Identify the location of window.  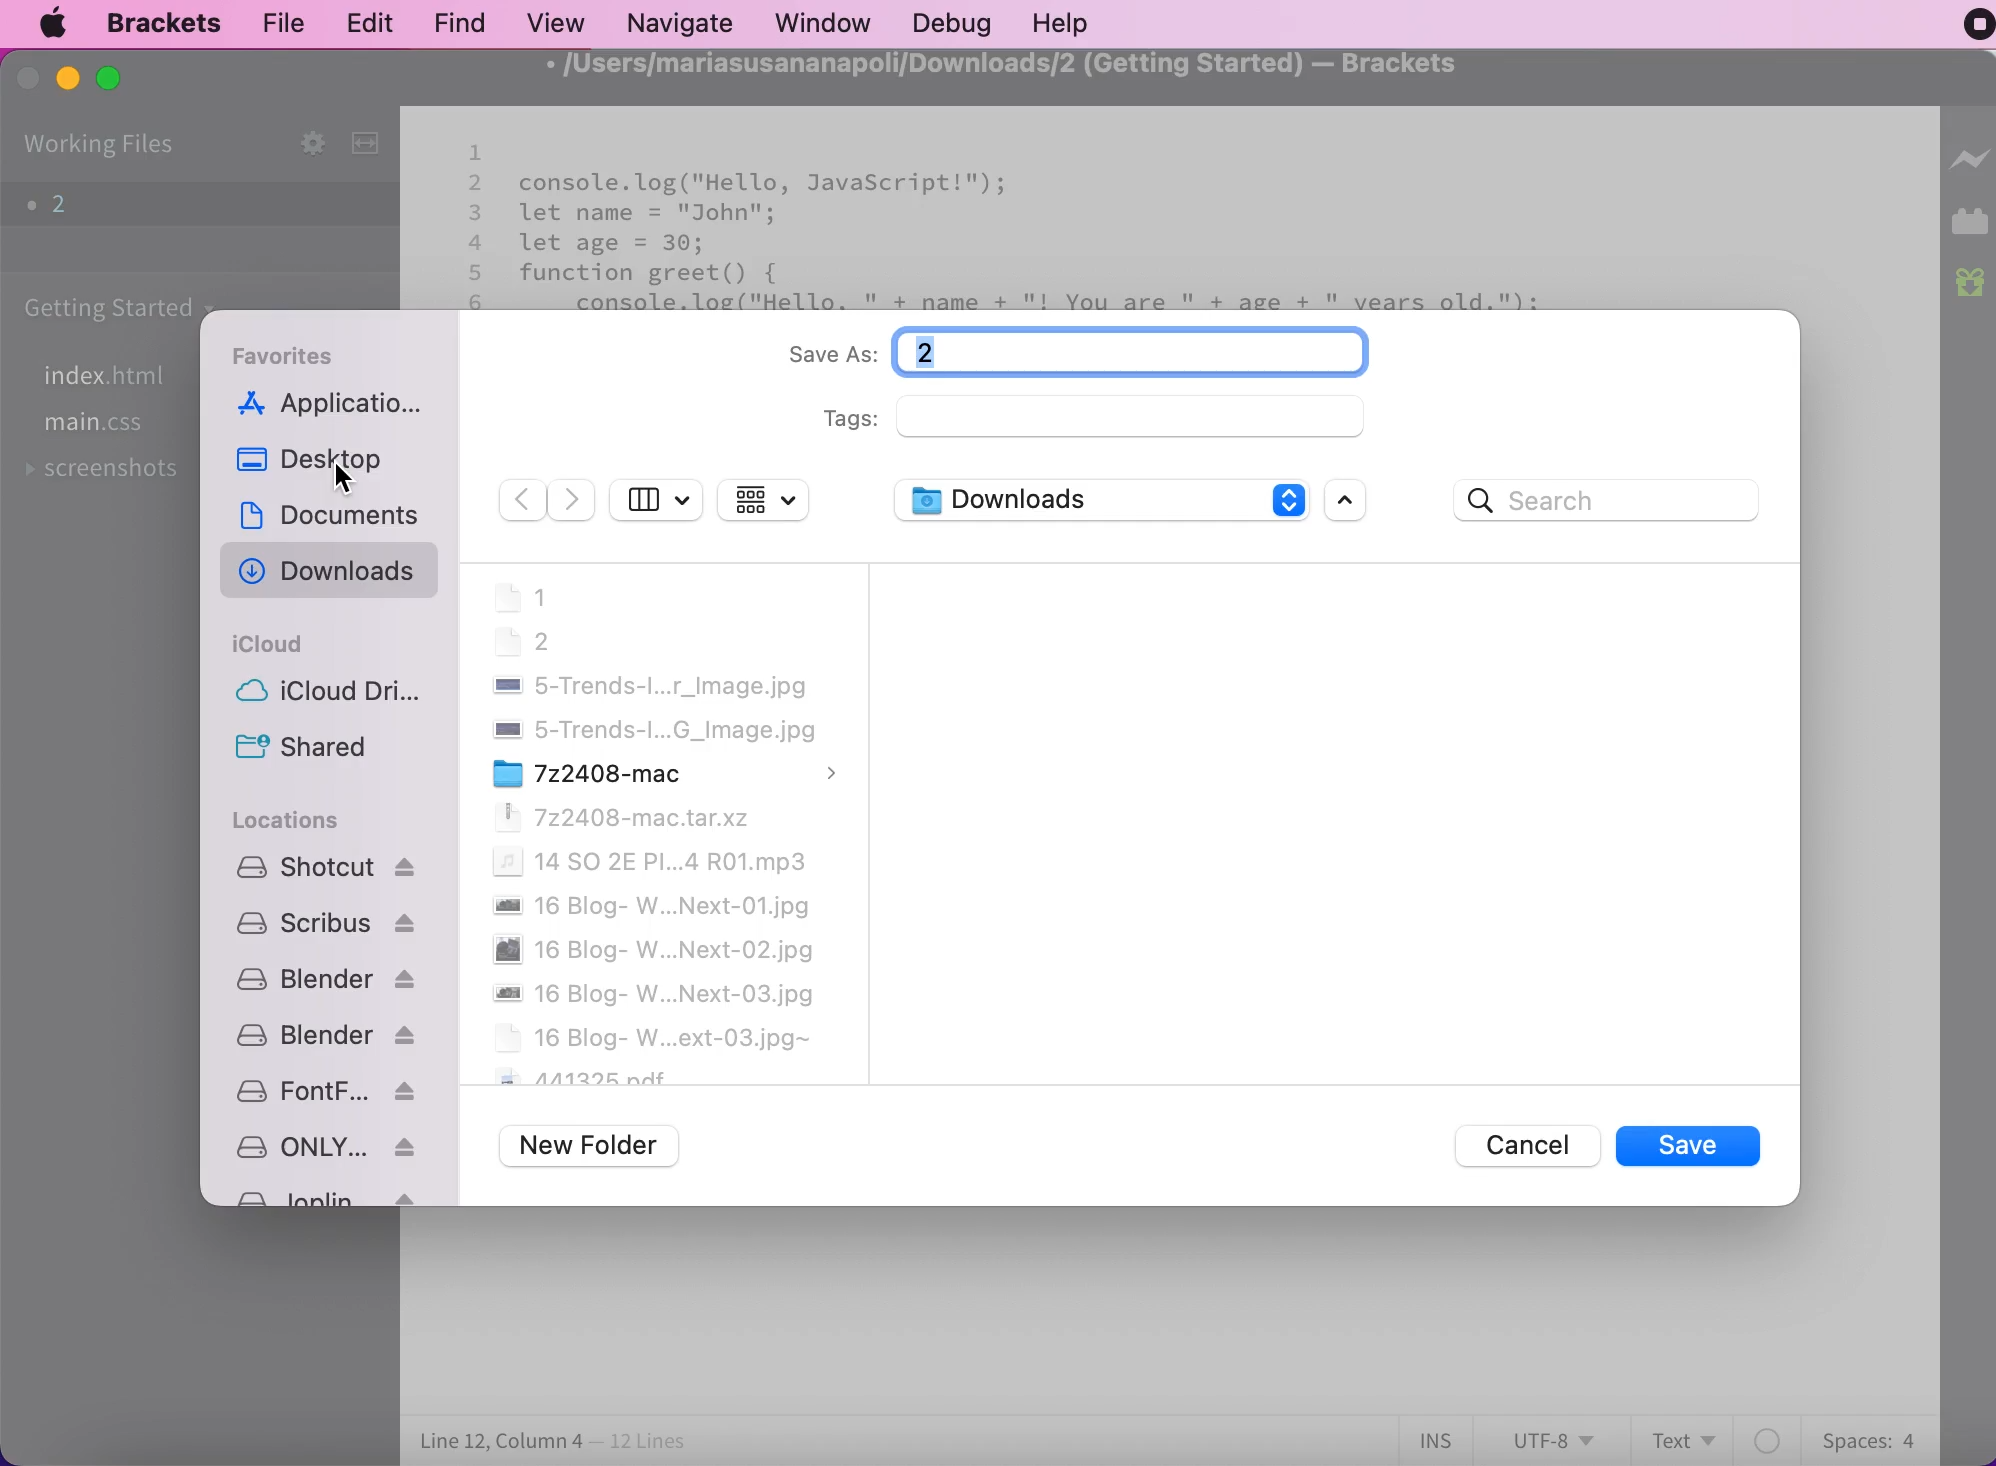
(820, 24).